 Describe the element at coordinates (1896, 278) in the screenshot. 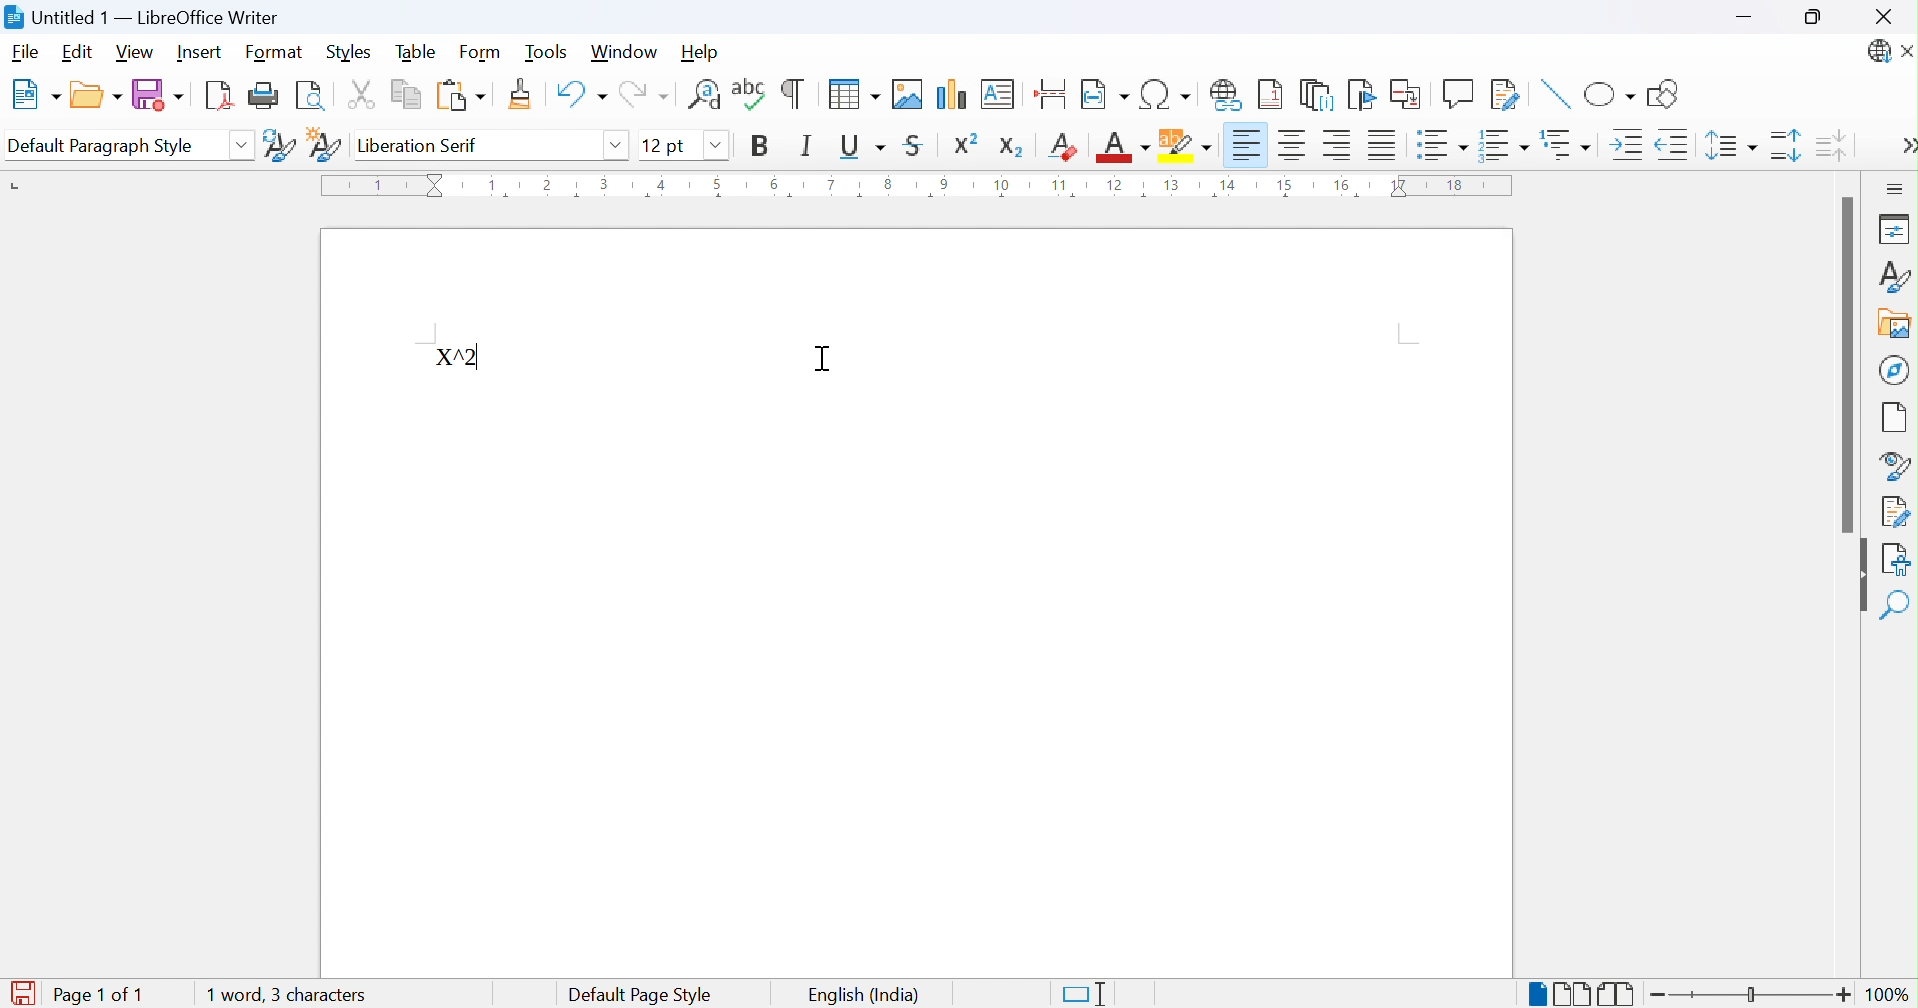

I see `Styles` at that location.